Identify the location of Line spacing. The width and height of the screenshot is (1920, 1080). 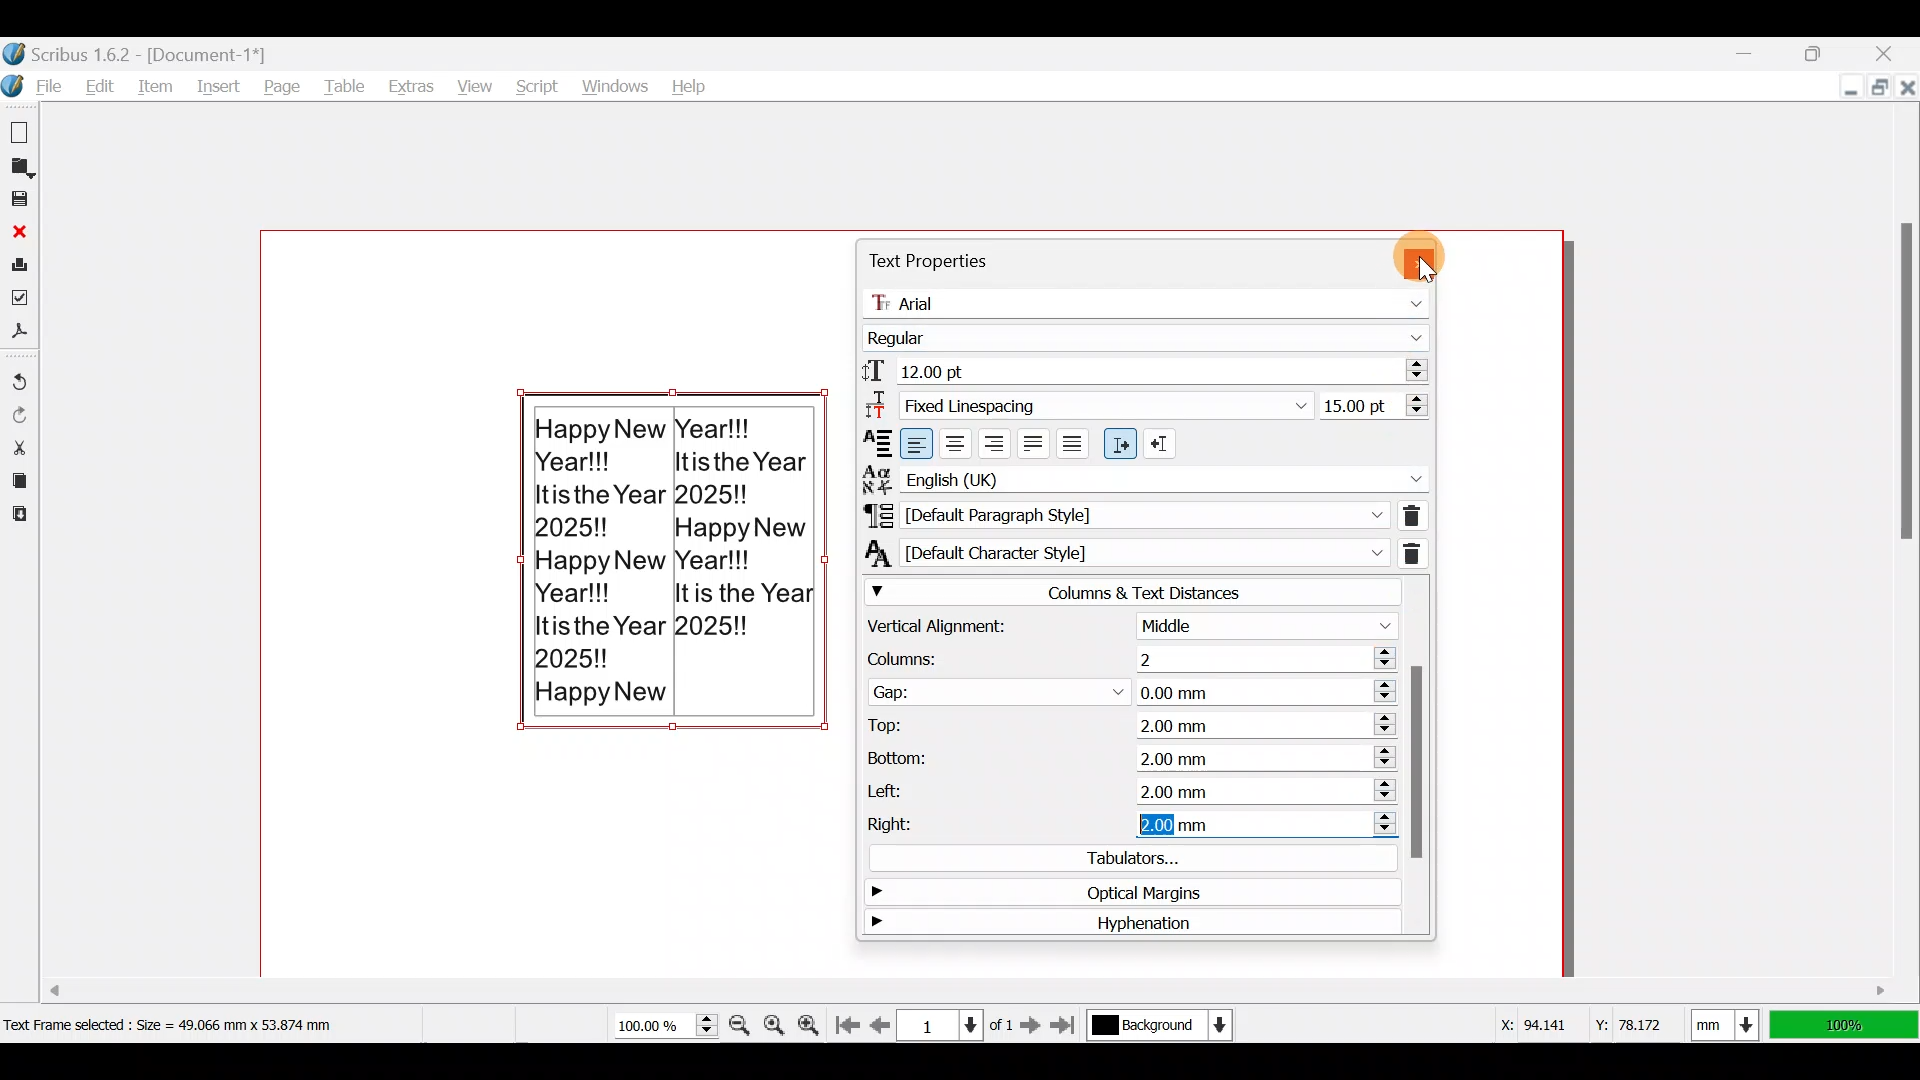
(1374, 404).